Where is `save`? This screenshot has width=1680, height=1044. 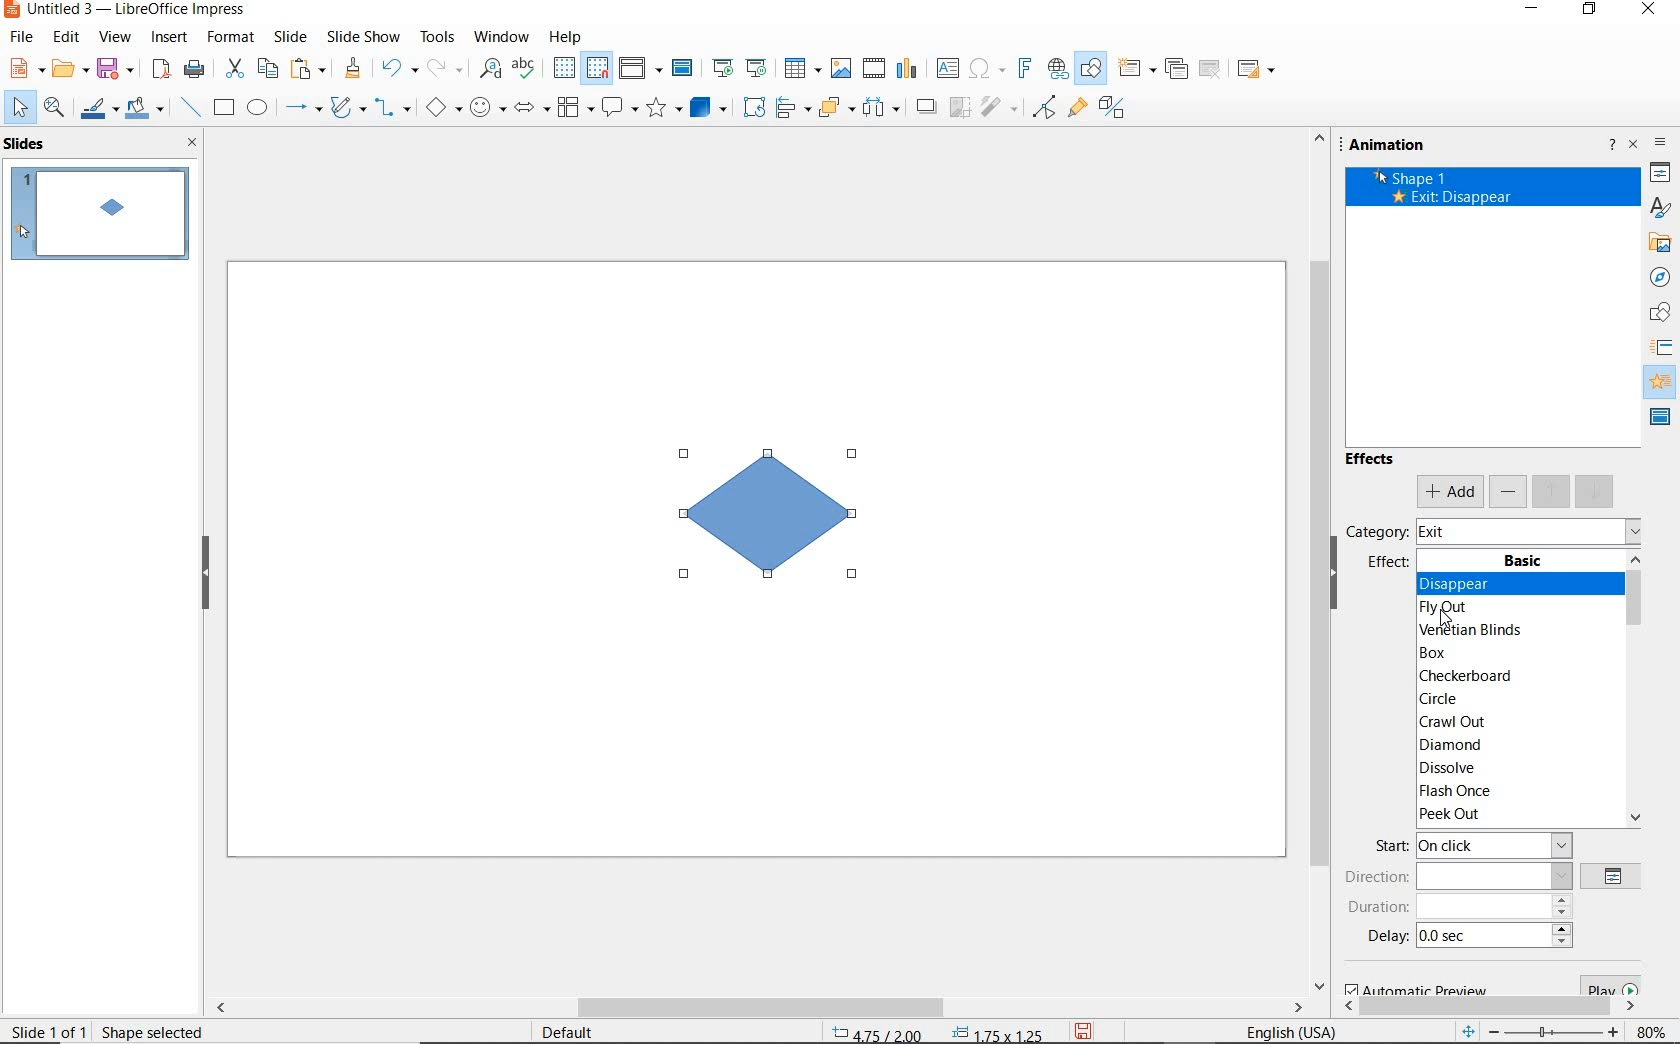 save is located at coordinates (1086, 1031).